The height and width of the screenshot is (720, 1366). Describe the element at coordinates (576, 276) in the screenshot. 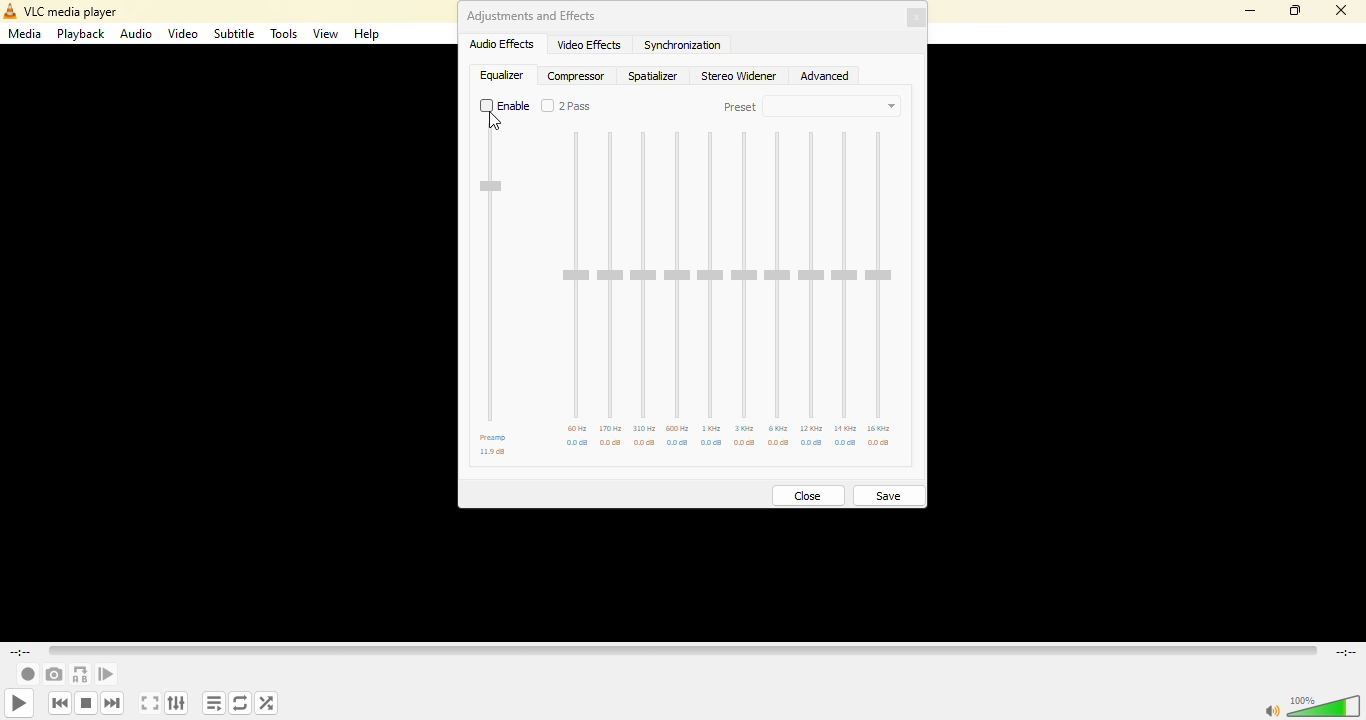

I see `adjustor` at that location.